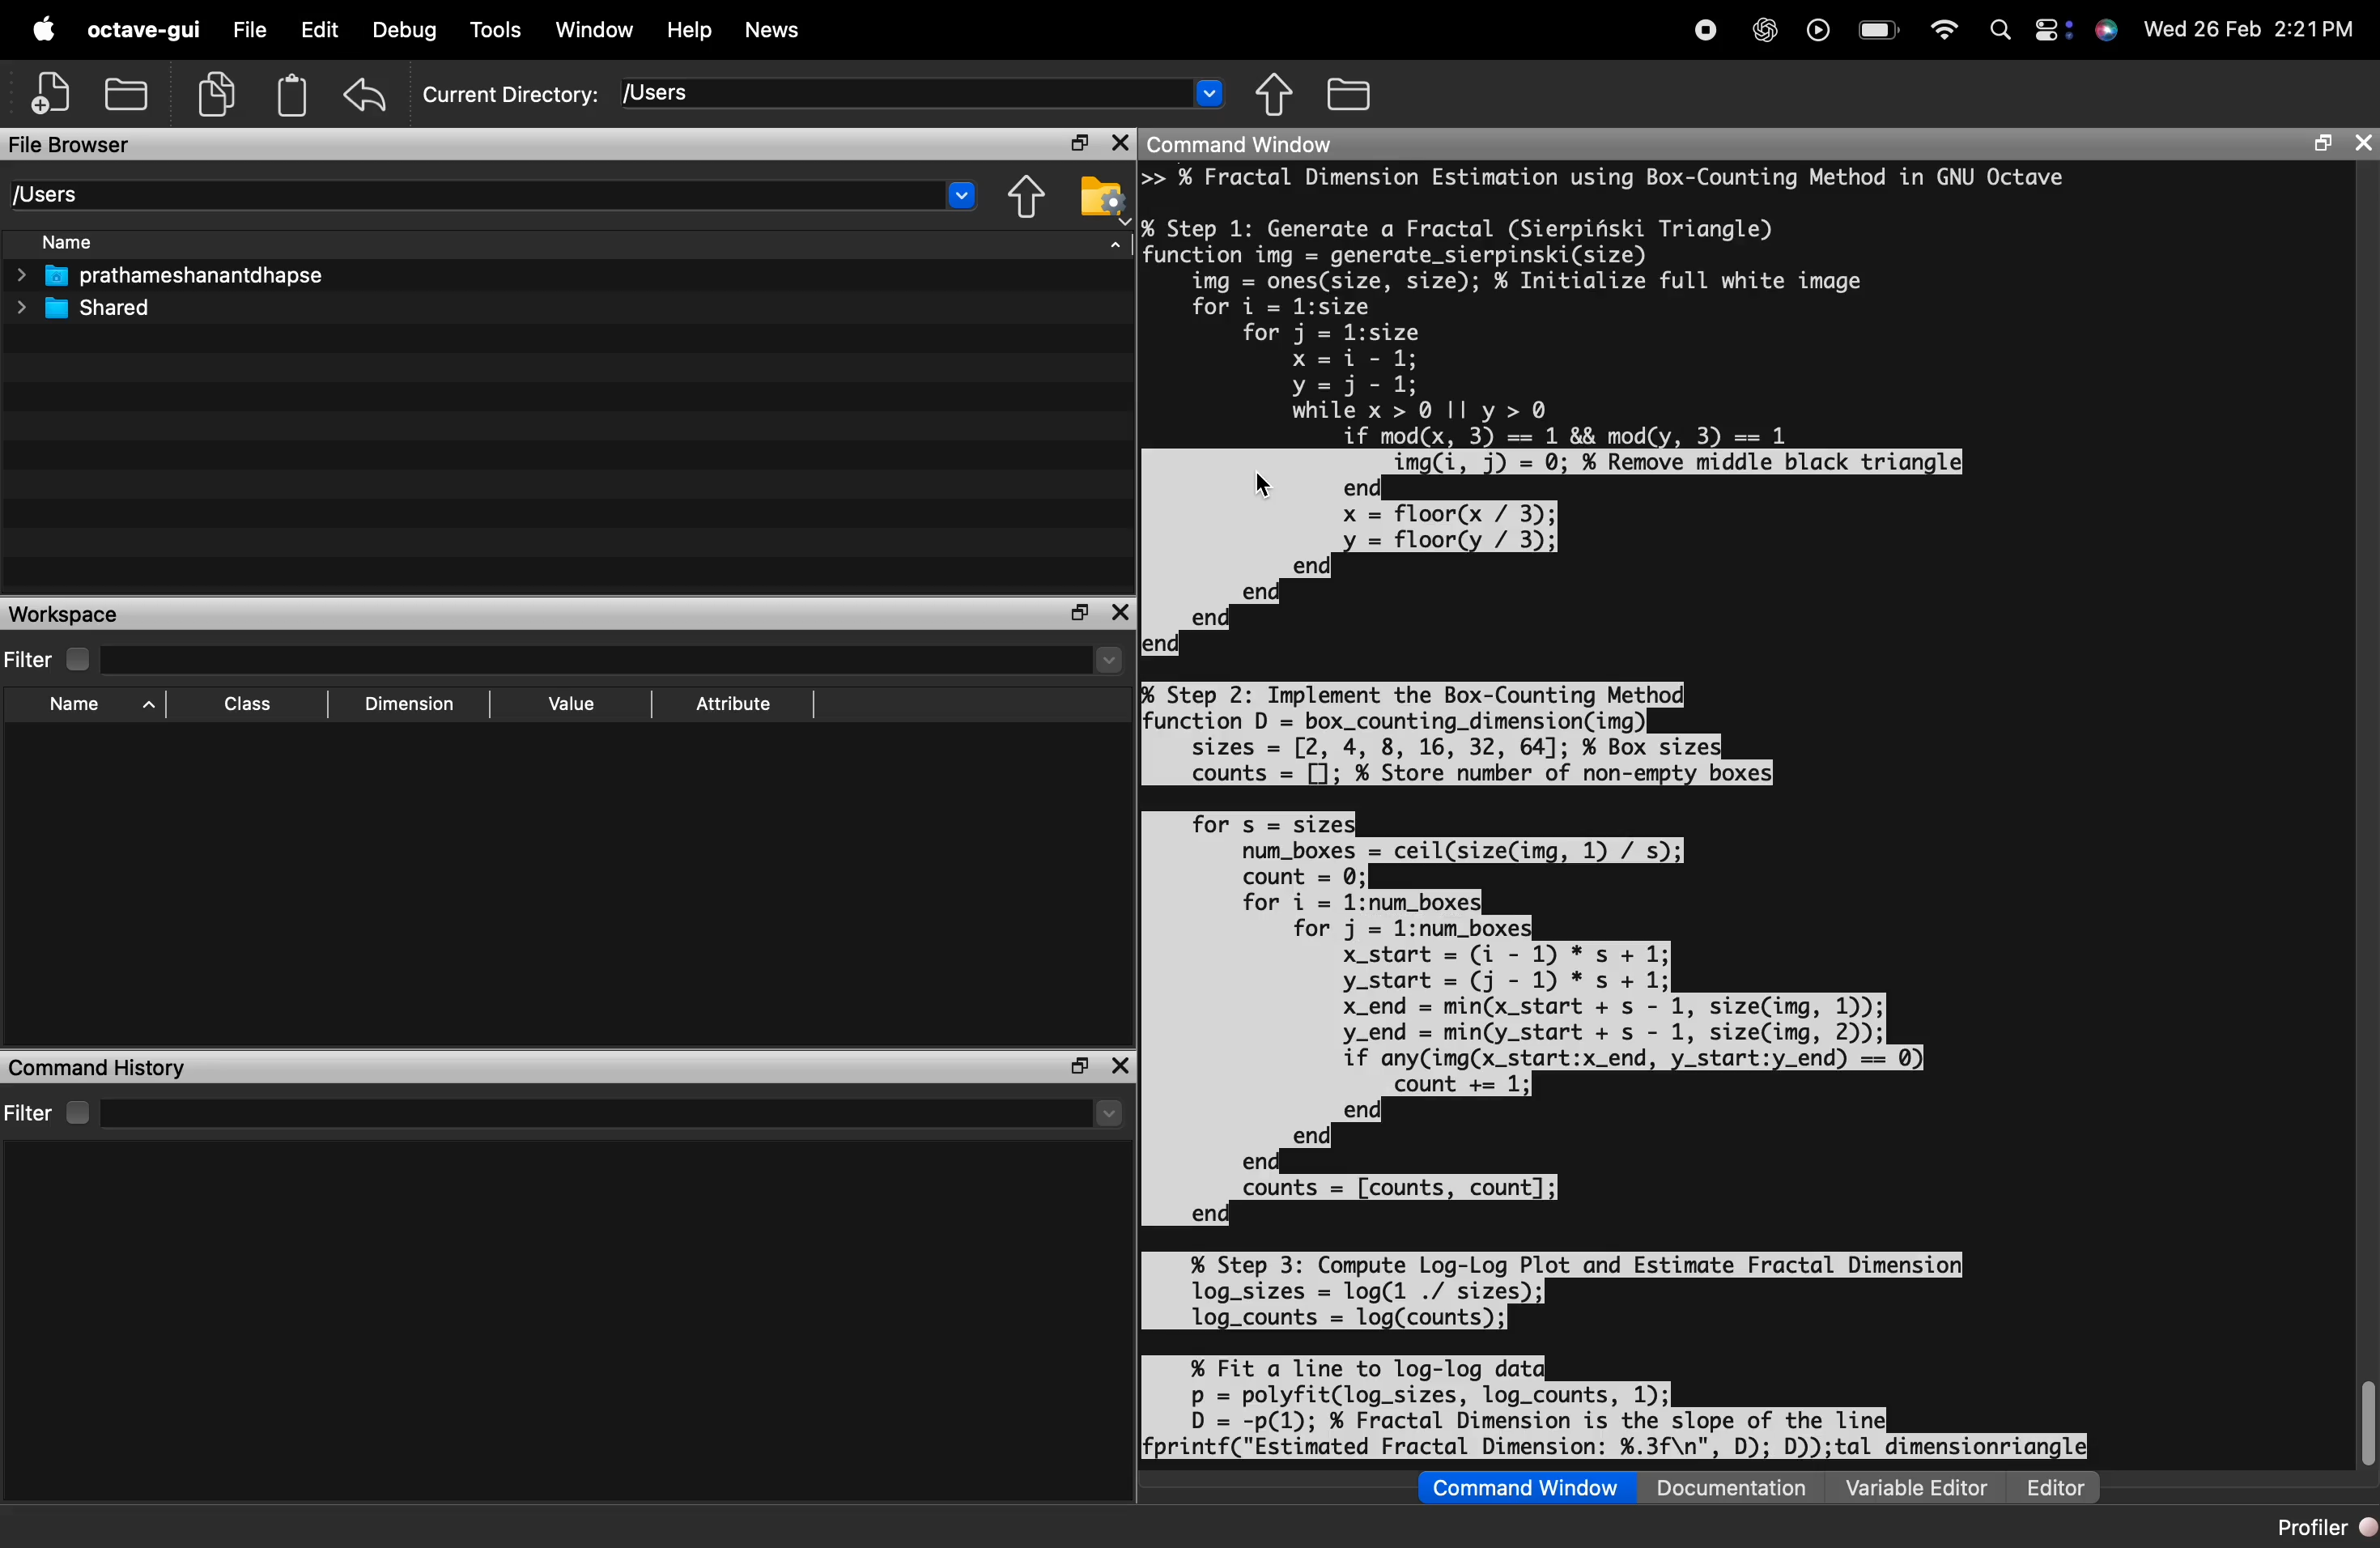 Image resolution: width=2380 pixels, height=1548 pixels. Describe the element at coordinates (1885, 21) in the screenshot. I see `battery` at that location.